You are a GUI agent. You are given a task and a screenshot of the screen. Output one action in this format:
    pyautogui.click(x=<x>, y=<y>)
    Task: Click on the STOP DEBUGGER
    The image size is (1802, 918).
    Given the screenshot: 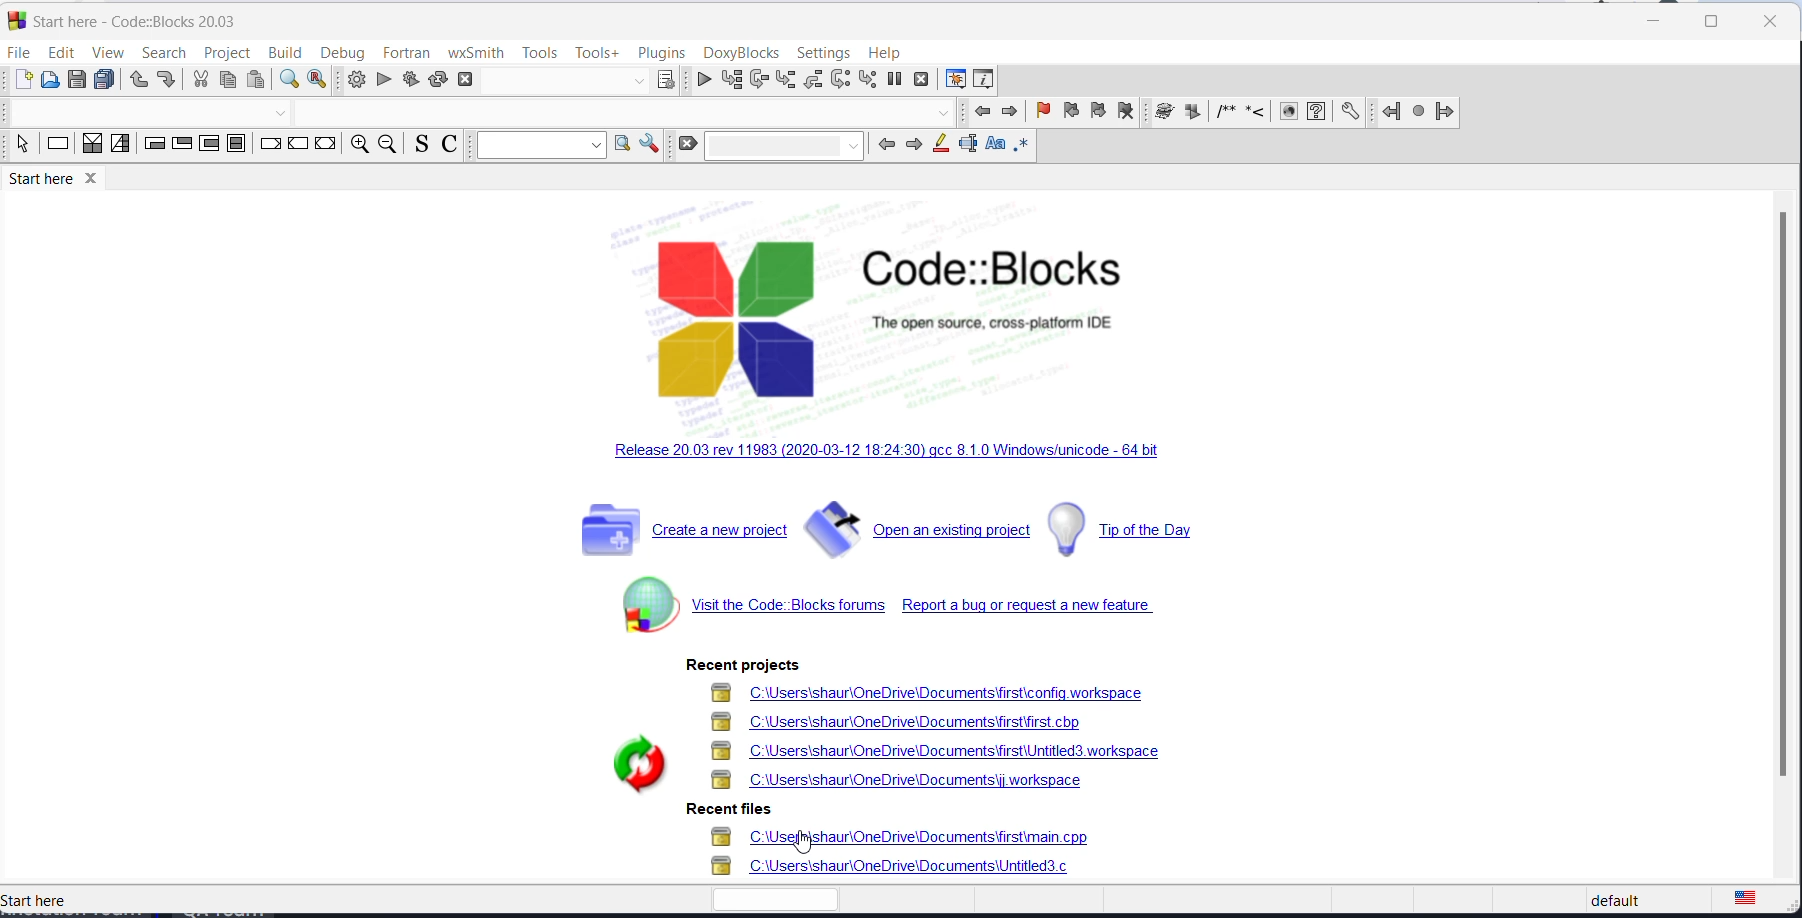 What is the action you would take?
    pyautogui.click(x=922, y=78)
    